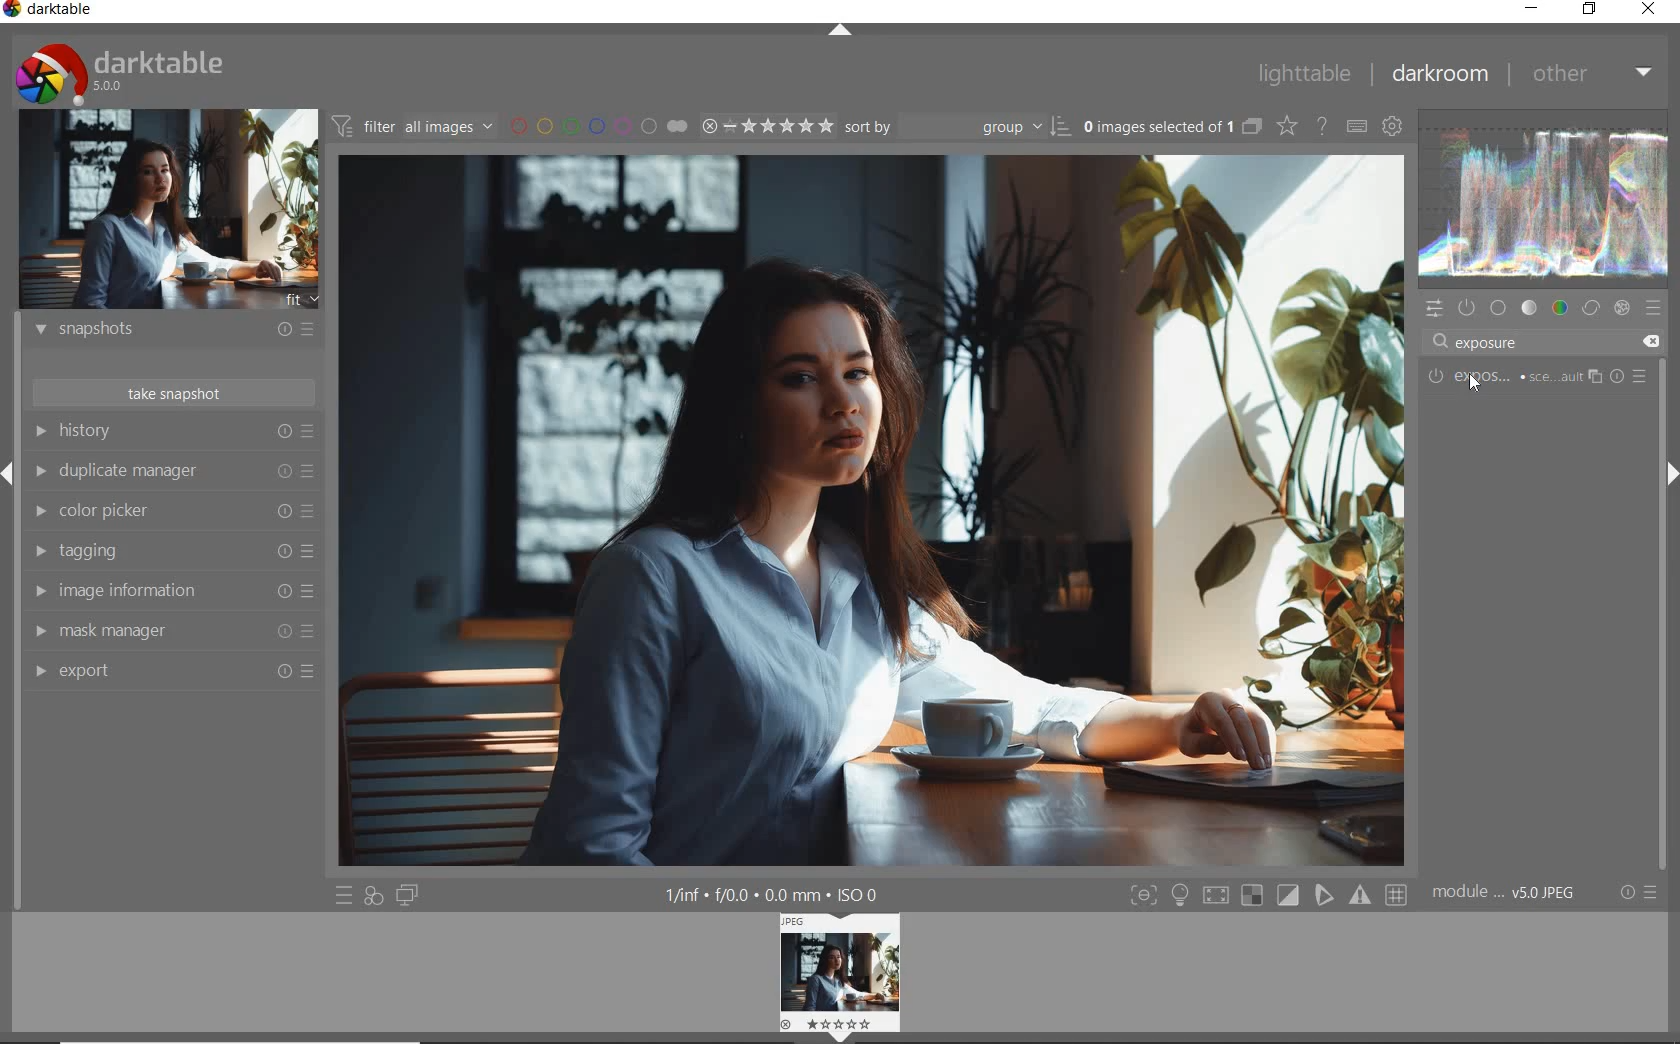 The height and width of the screenshot is (1044, 1680). I want to click on tone, so click(1529, 307).